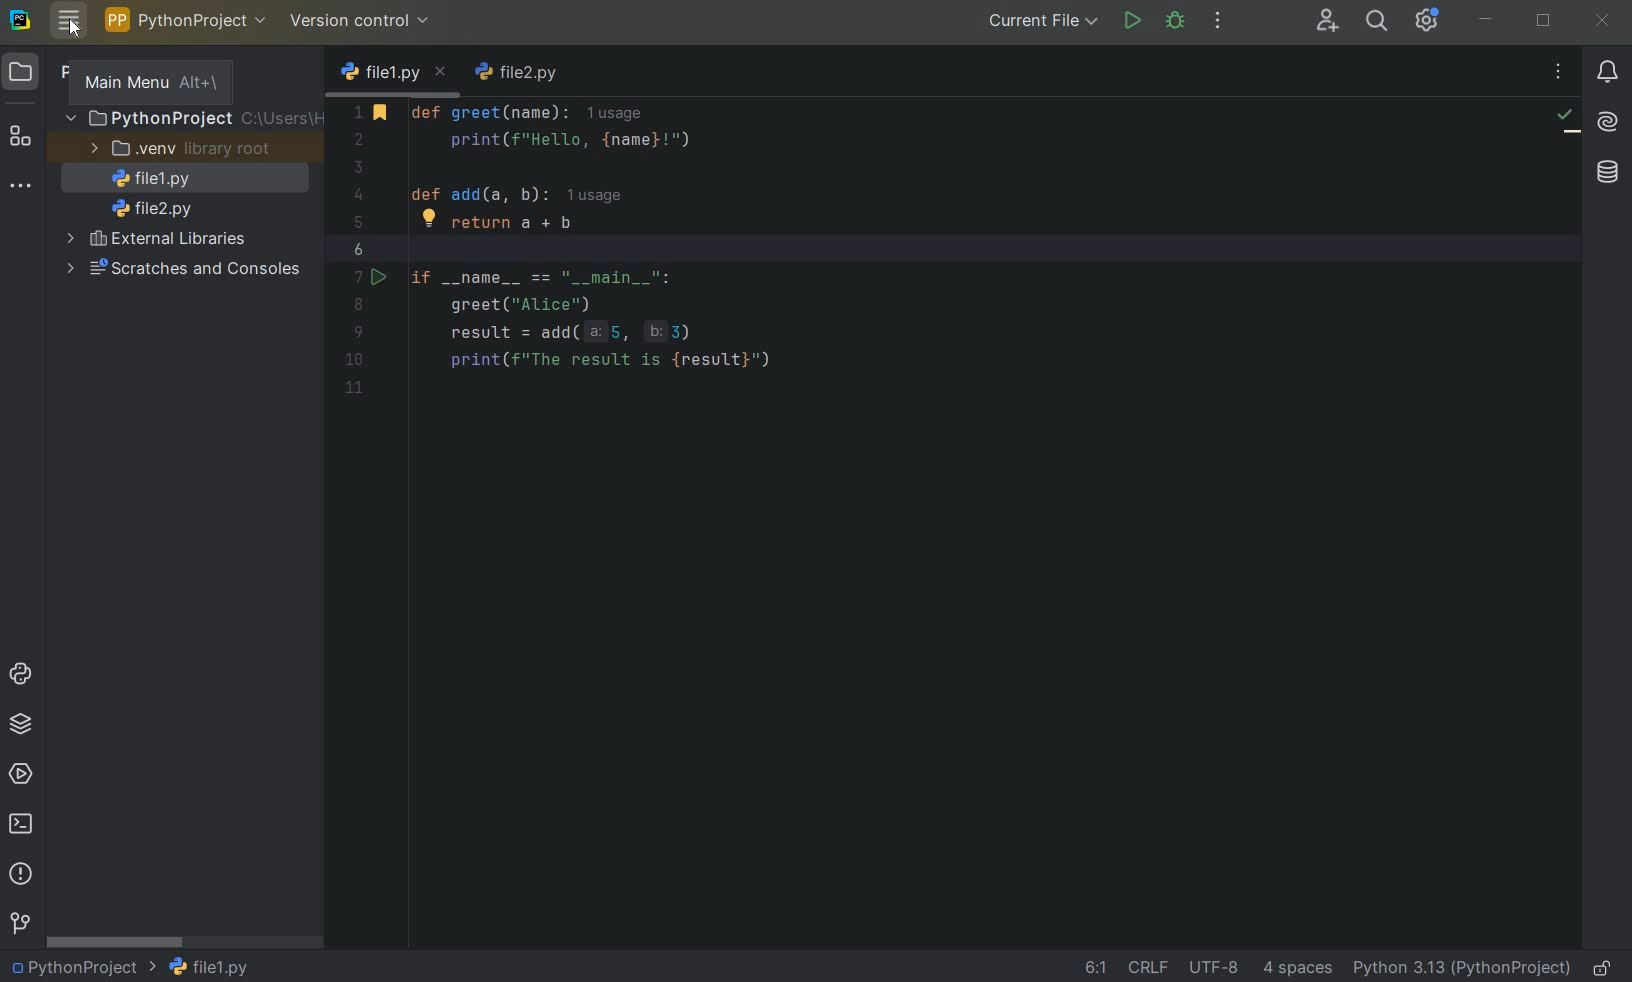 This screenshot has height=982, width=1632. Describe the element at coordinates (117, 941) in the screenshot. I see `scrollbar` at that location.